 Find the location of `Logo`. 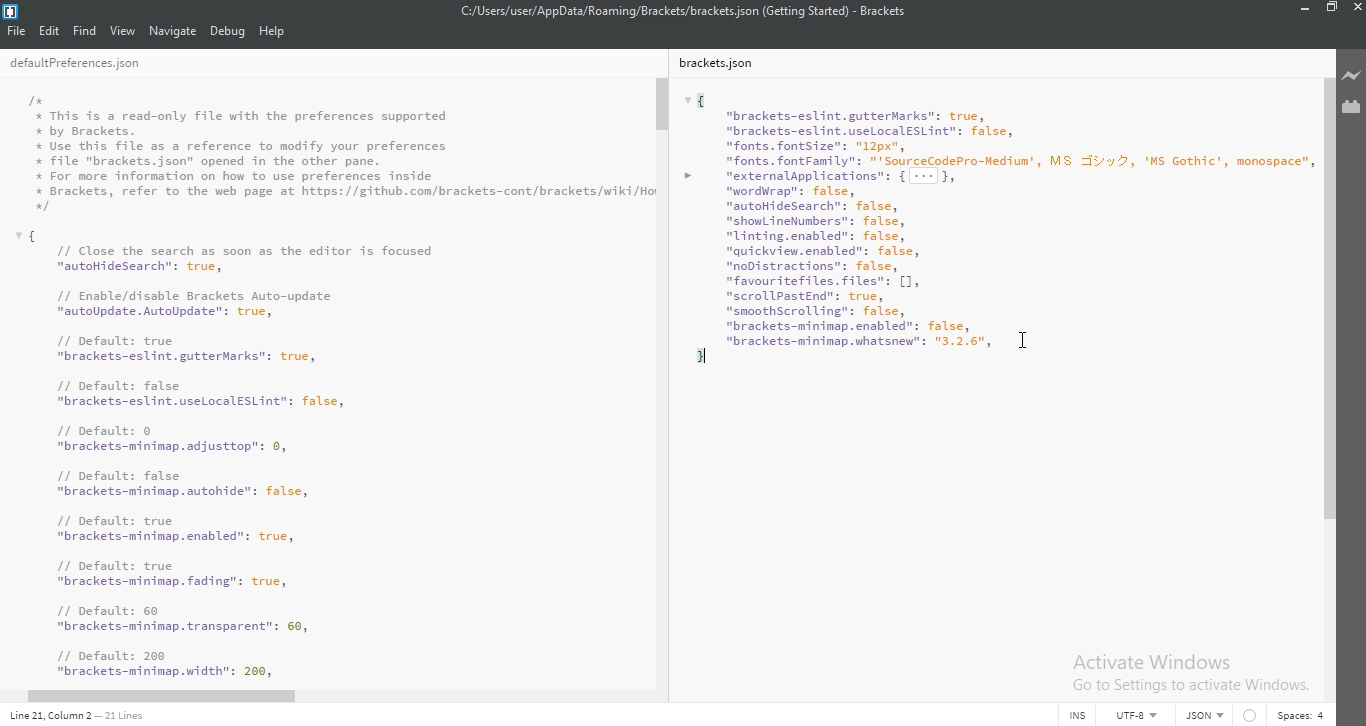

Logo is located at coordinates (13, 10).